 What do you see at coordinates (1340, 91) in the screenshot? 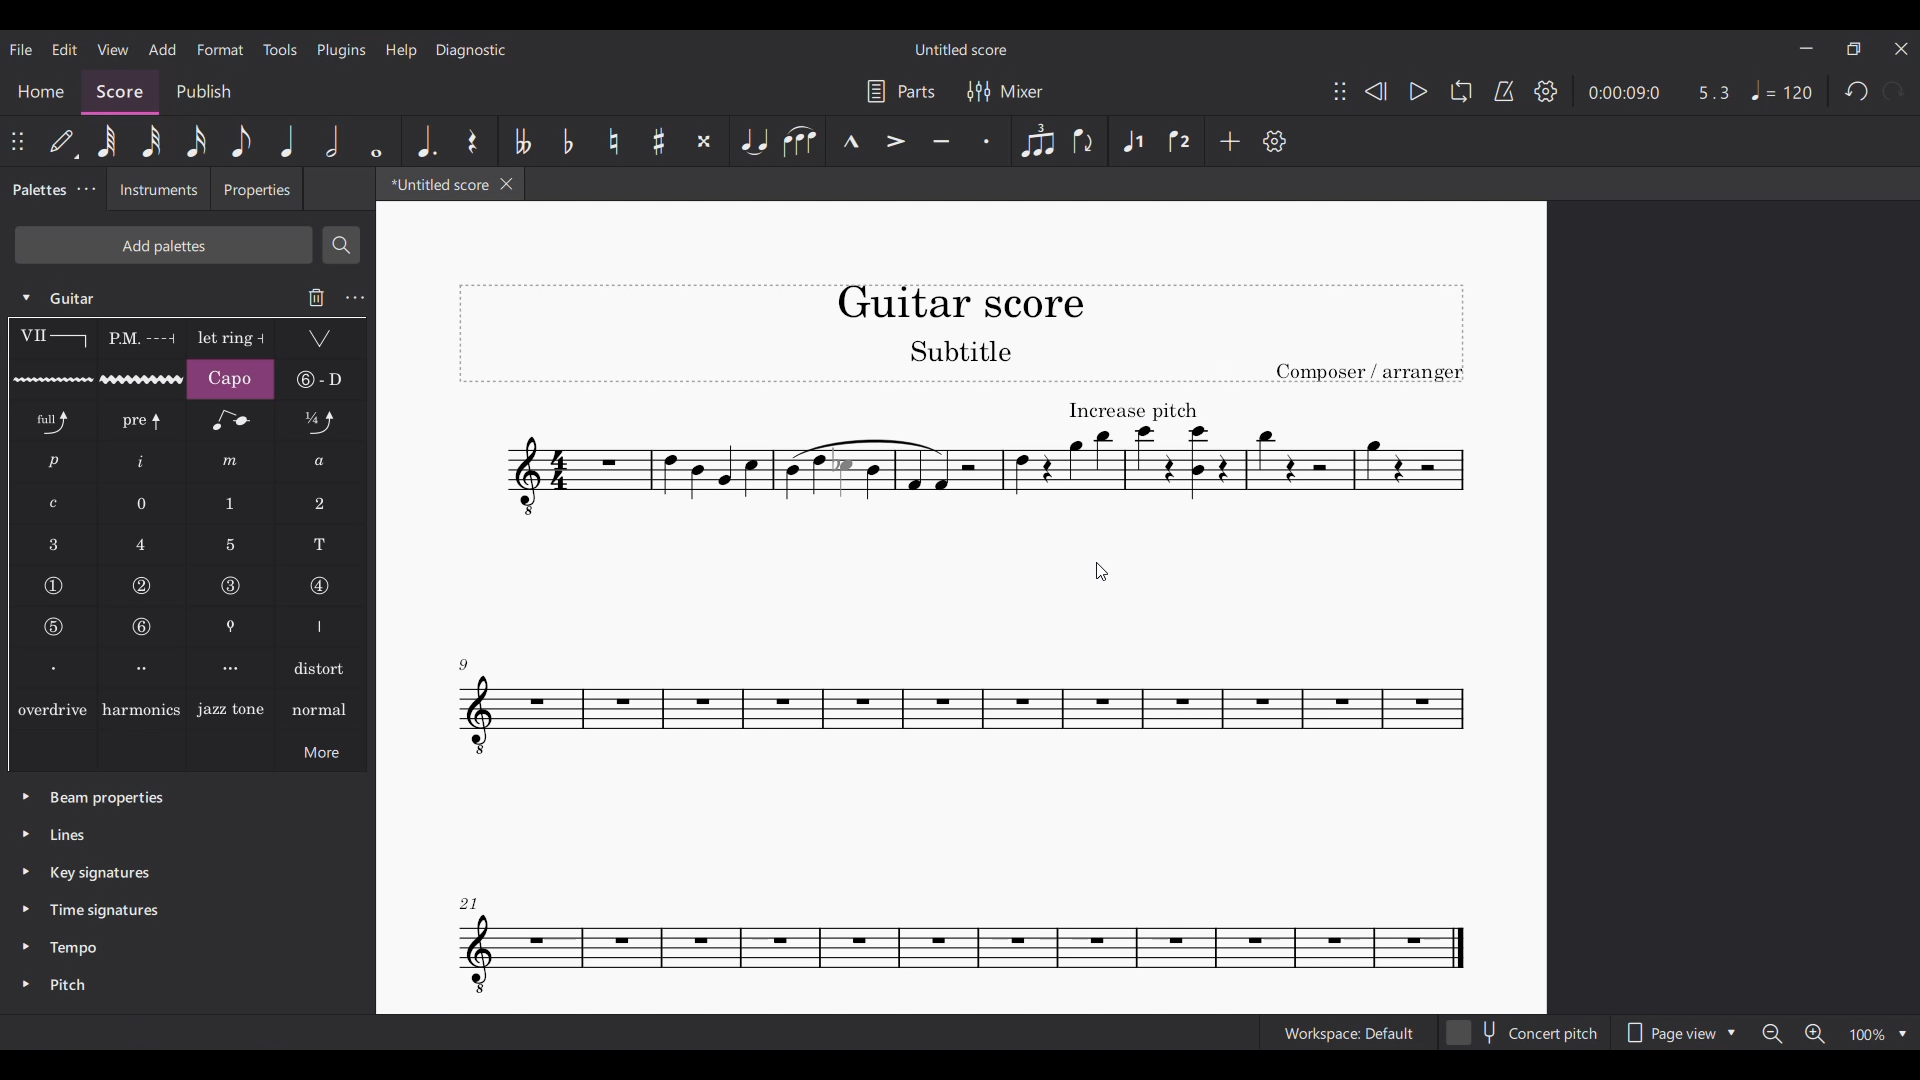
I see `Change position` at bounding box center [1340, 91].